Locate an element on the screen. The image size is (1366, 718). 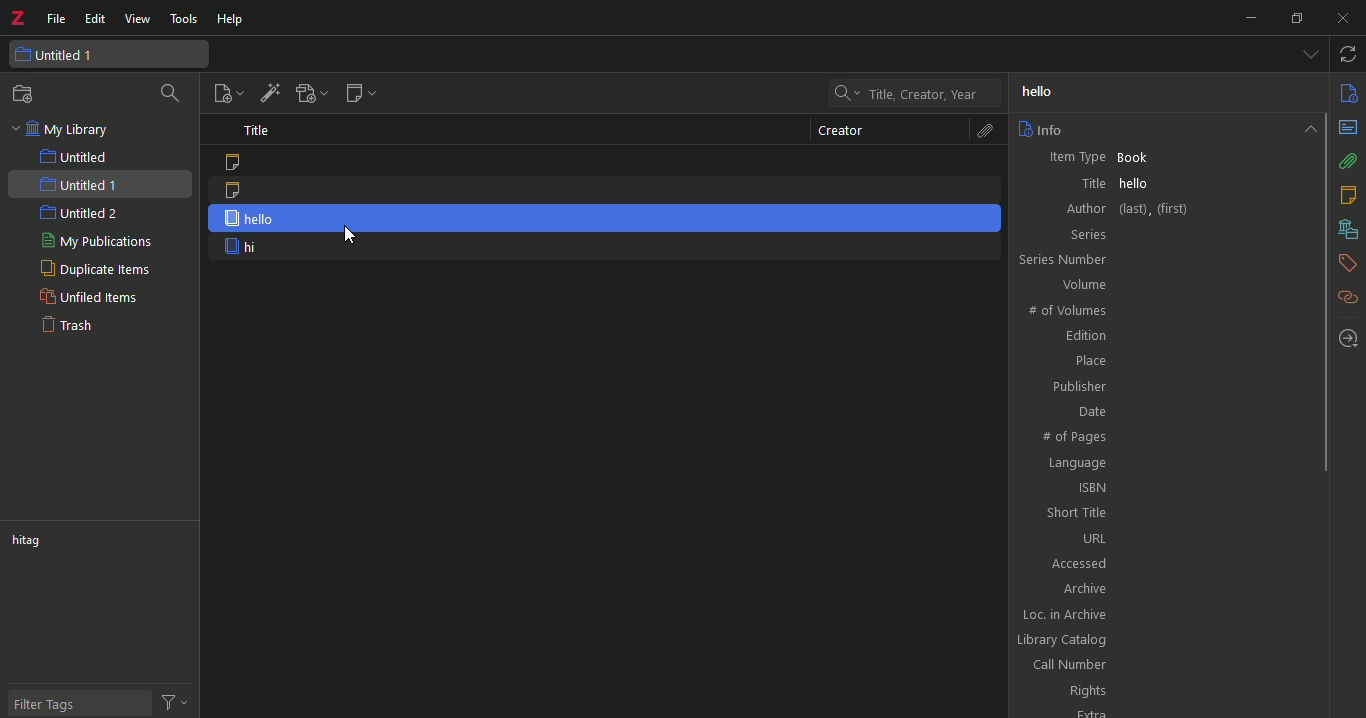
search is located at coordinates (173, 95).